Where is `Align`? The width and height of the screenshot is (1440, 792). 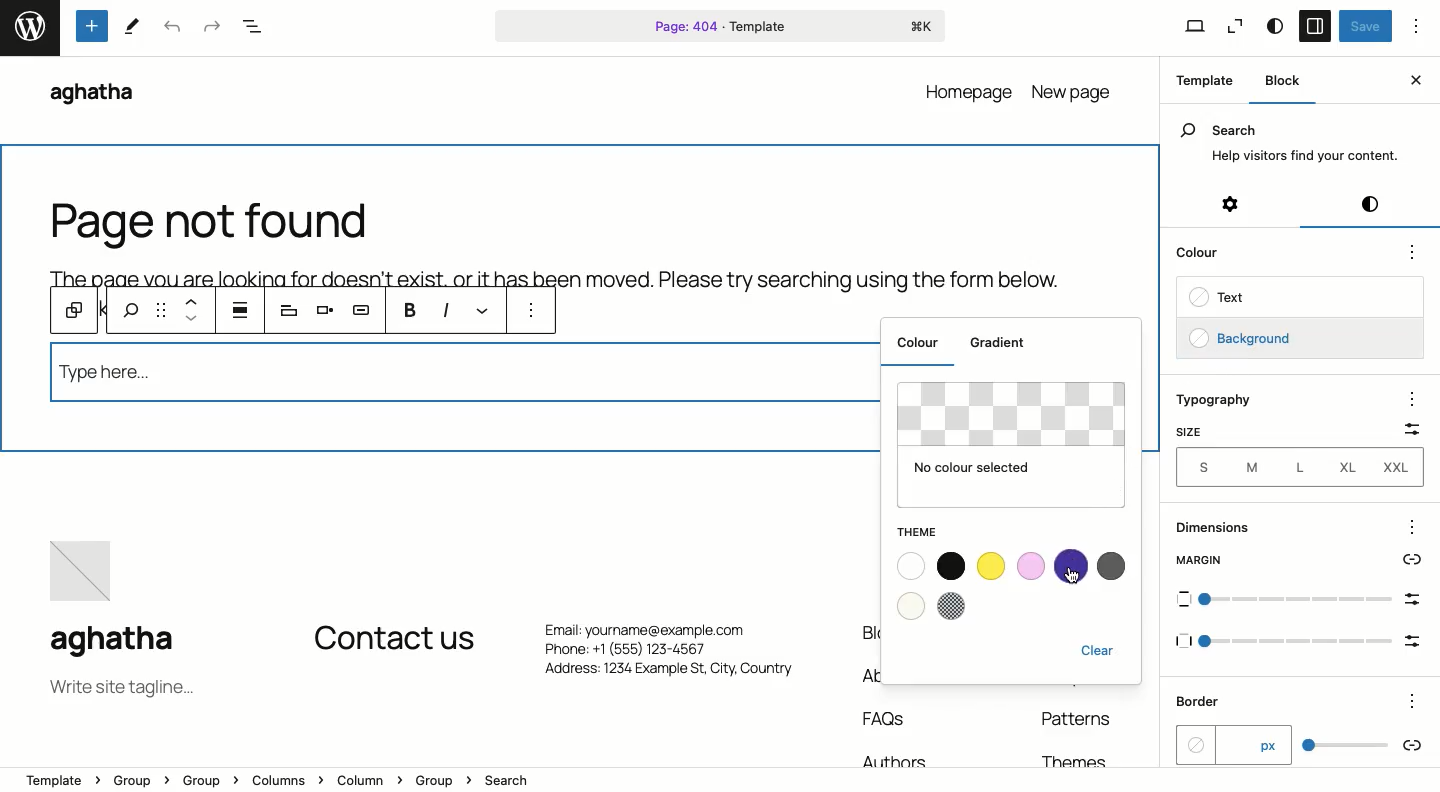 Align is located at coordinates (321, 312).